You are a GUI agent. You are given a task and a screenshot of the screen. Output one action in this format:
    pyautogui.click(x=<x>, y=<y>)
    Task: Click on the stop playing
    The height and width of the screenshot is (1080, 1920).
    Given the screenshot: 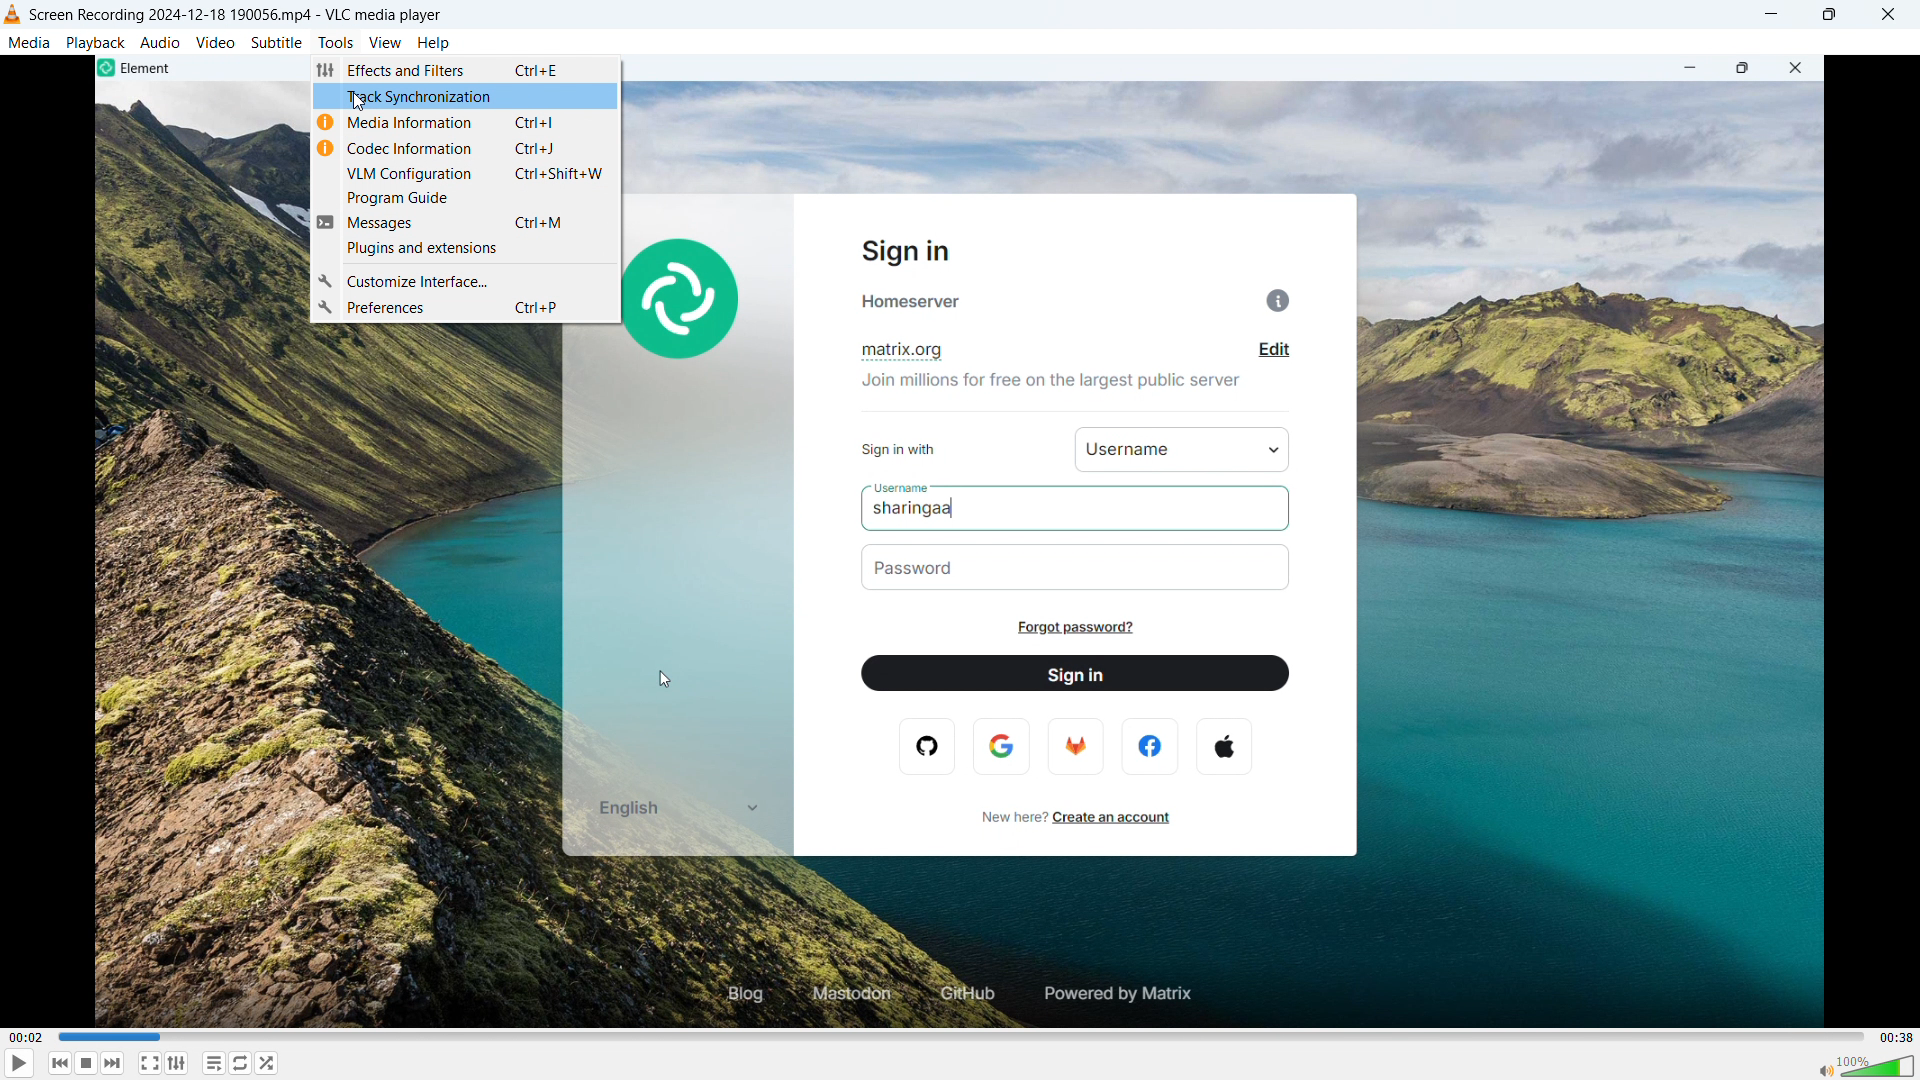 What is the action you would take?
    pyautogui.click(x=86, y=1063)
    